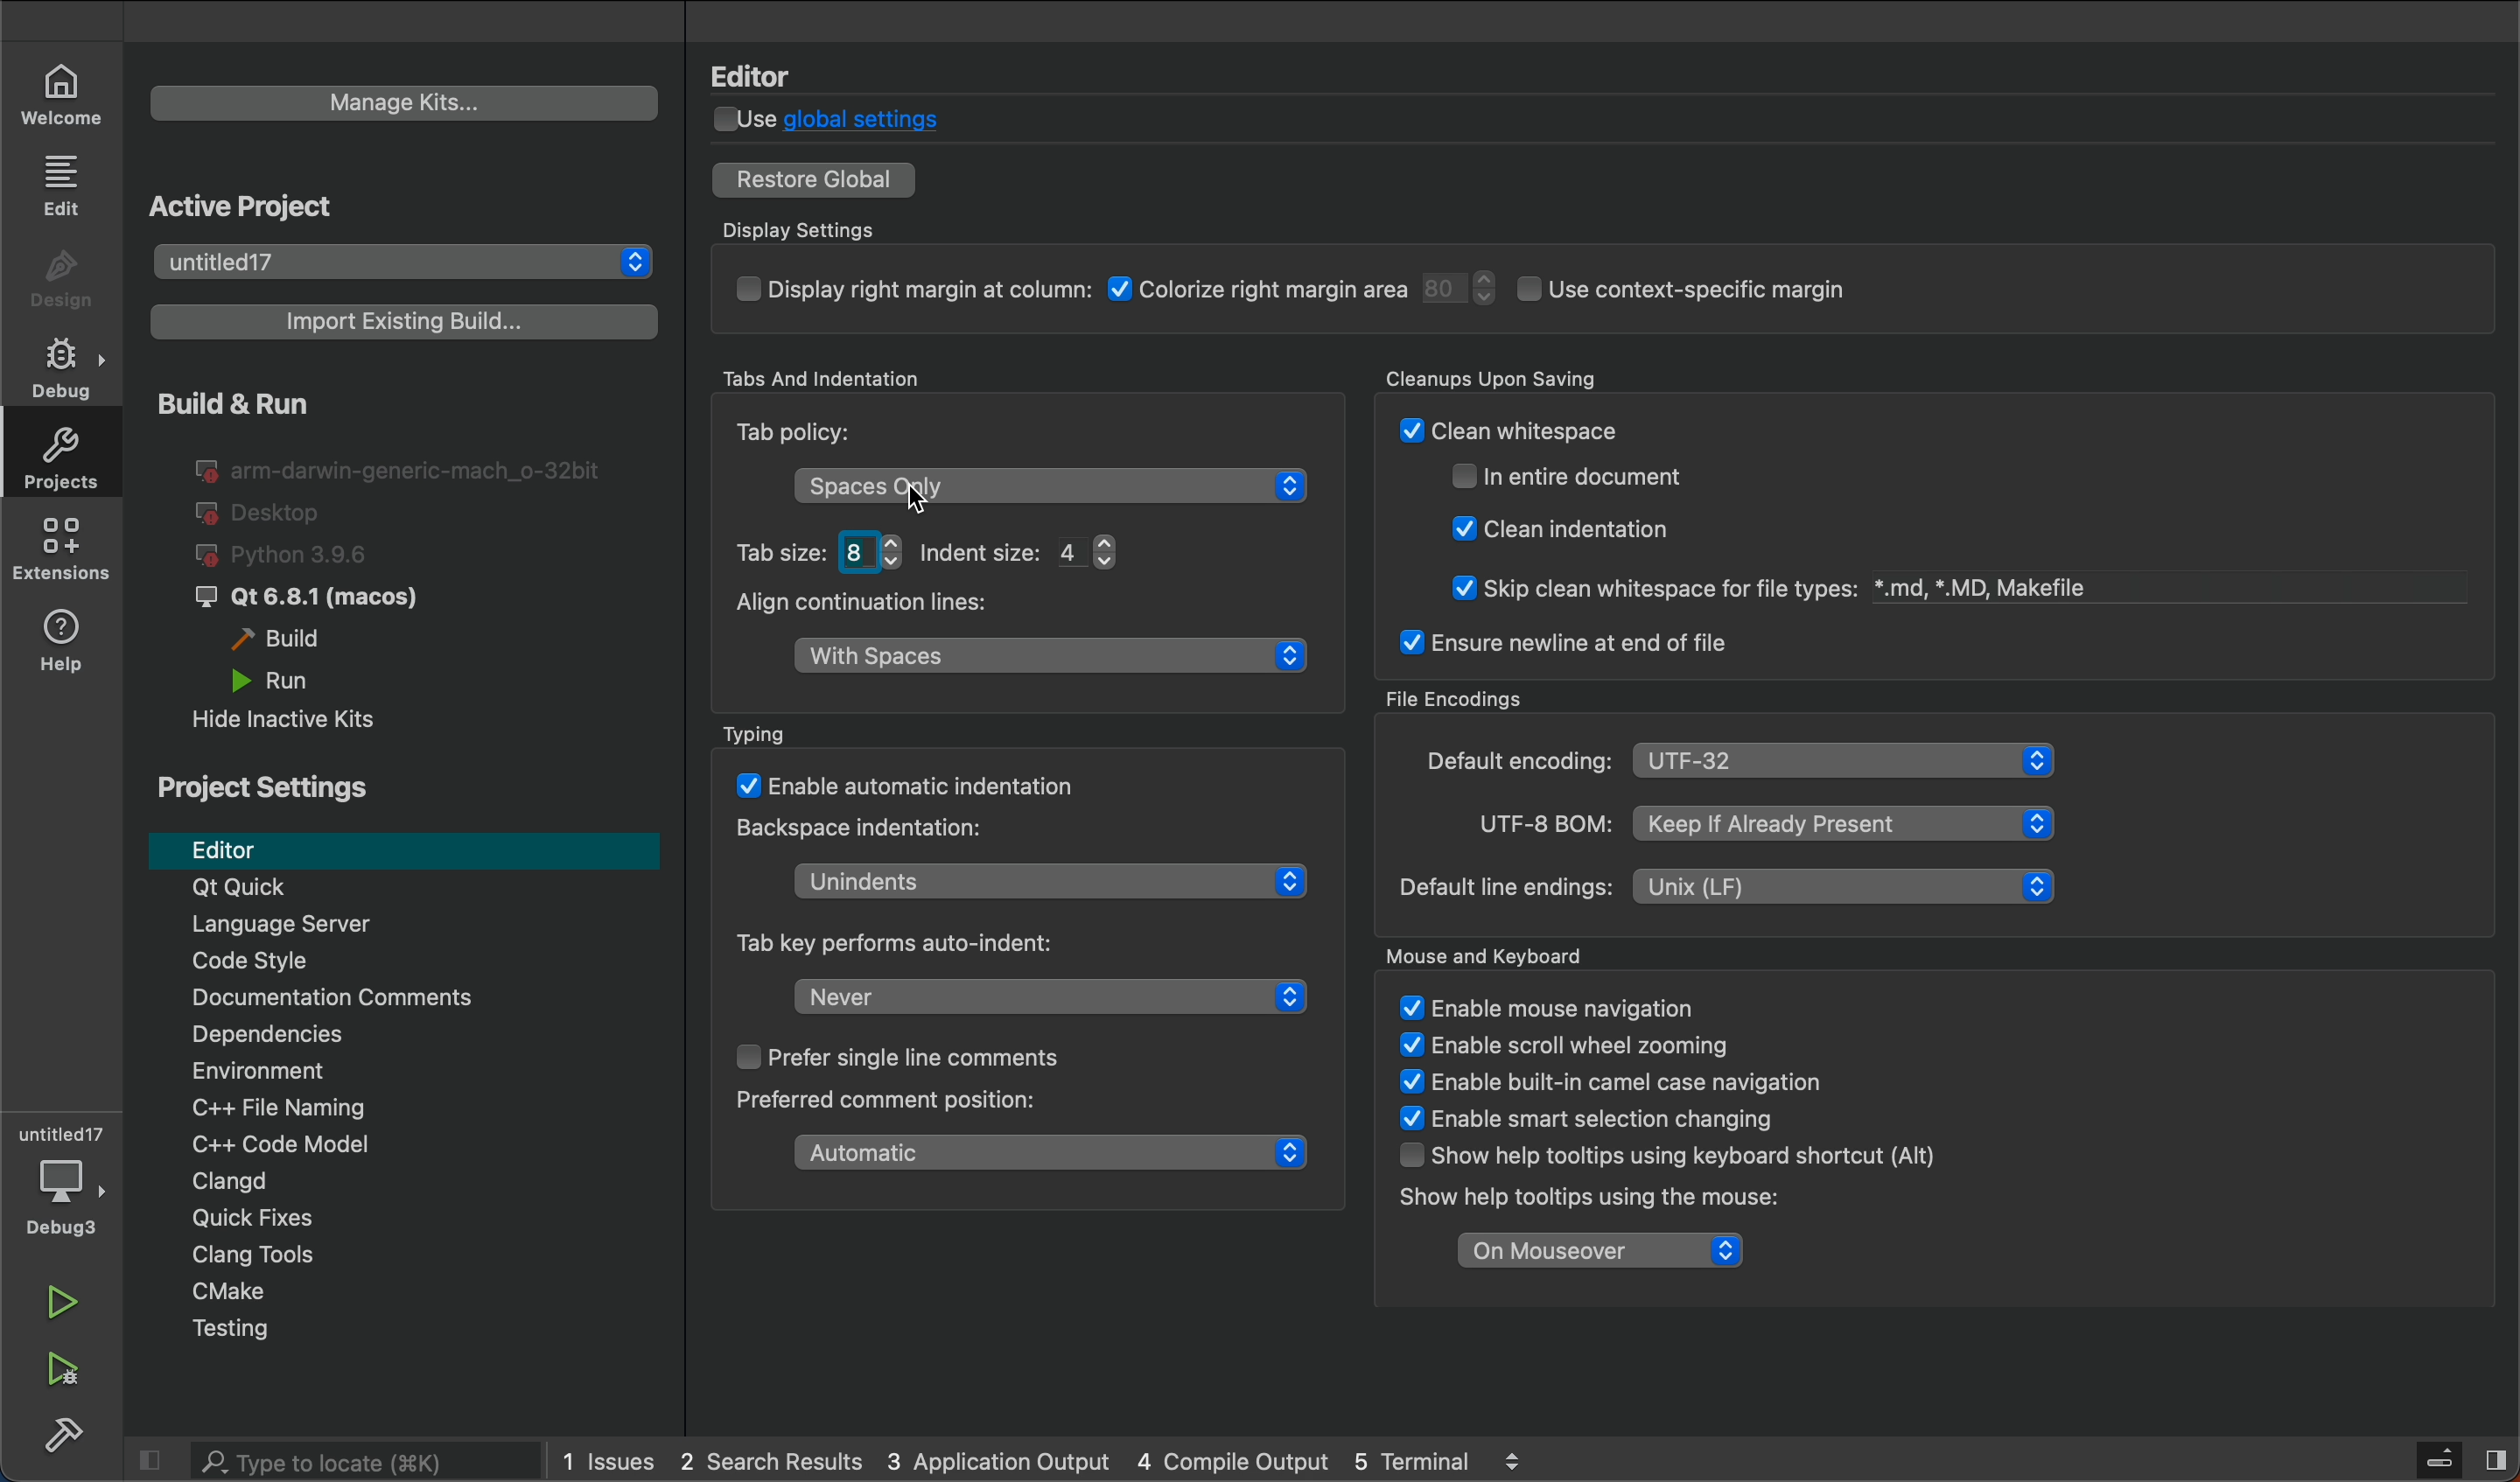 The image size is (2520, 1482). Describe the element at coordinates (1231, 1461) in the screenshot. I see `compile output` at that location.